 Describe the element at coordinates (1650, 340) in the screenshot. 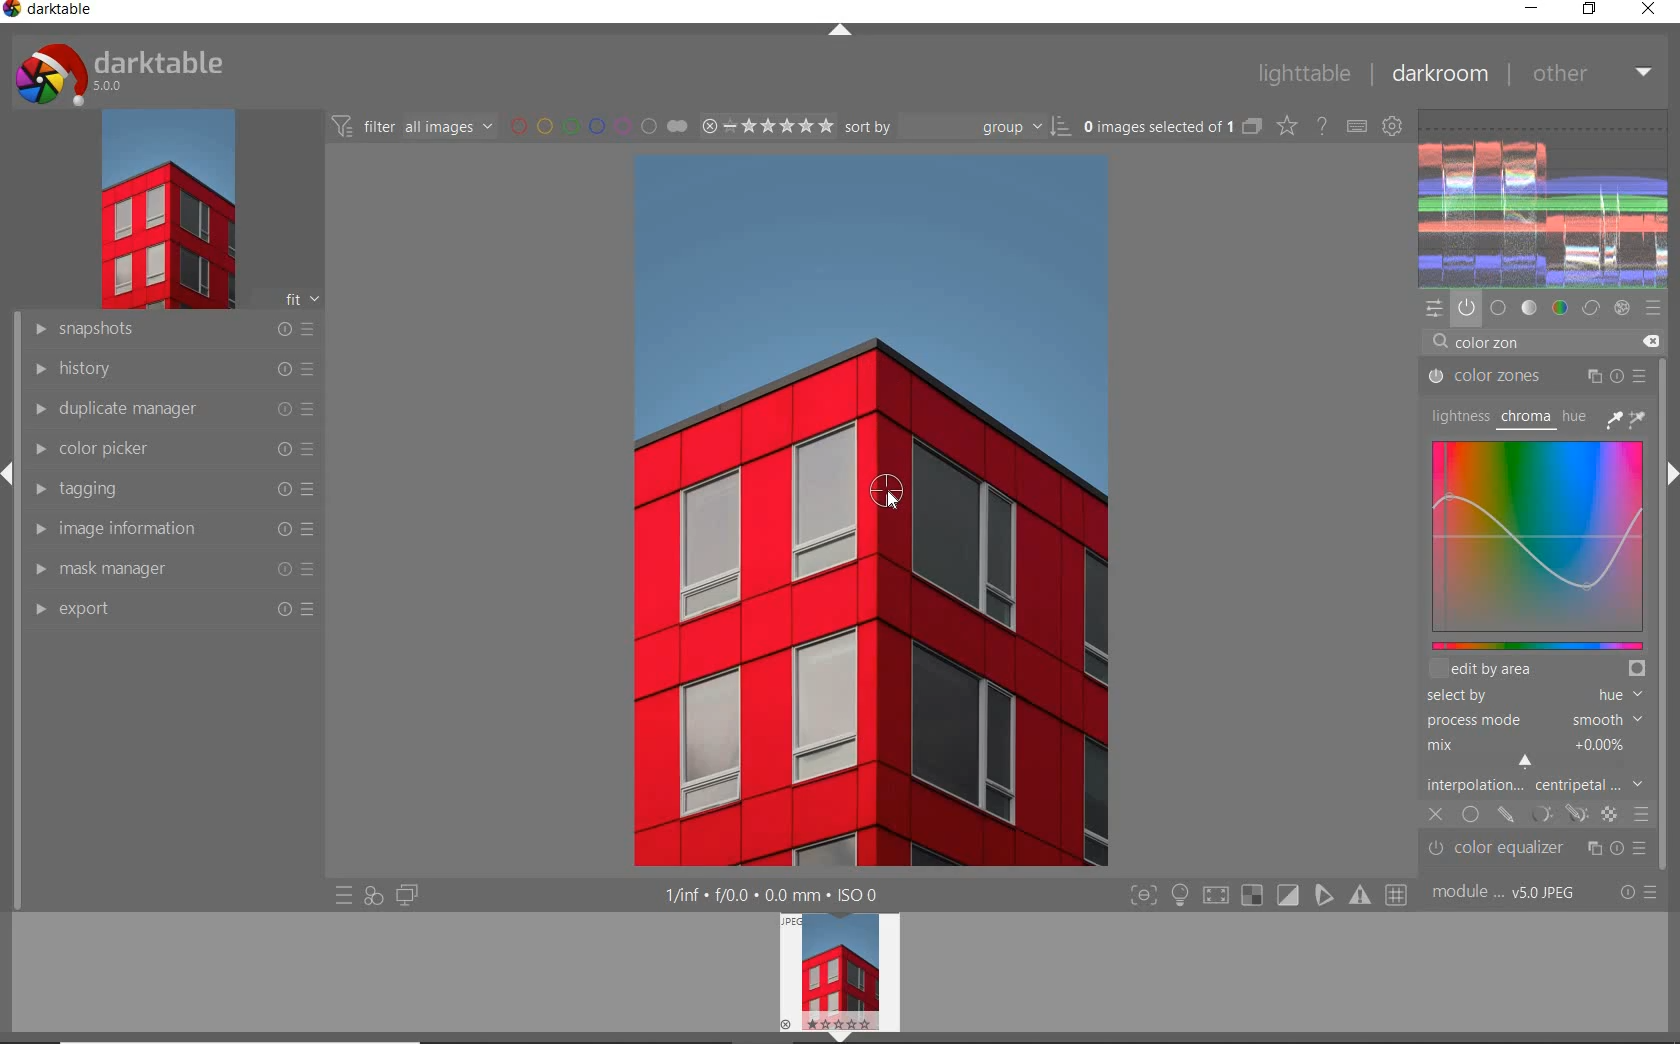

I see `DELETE` at that location.